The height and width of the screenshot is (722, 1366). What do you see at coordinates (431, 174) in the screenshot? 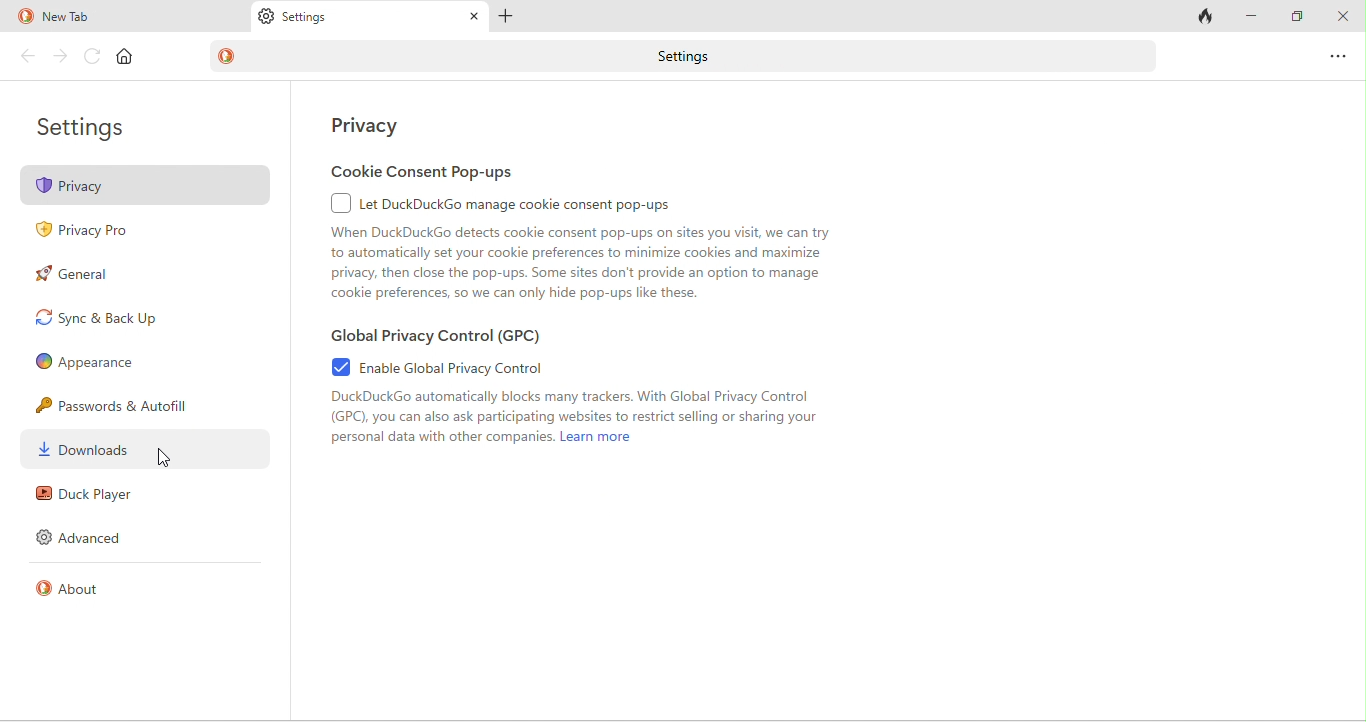
I see `cookie consent pop ups` at bounding box center [431, 174].